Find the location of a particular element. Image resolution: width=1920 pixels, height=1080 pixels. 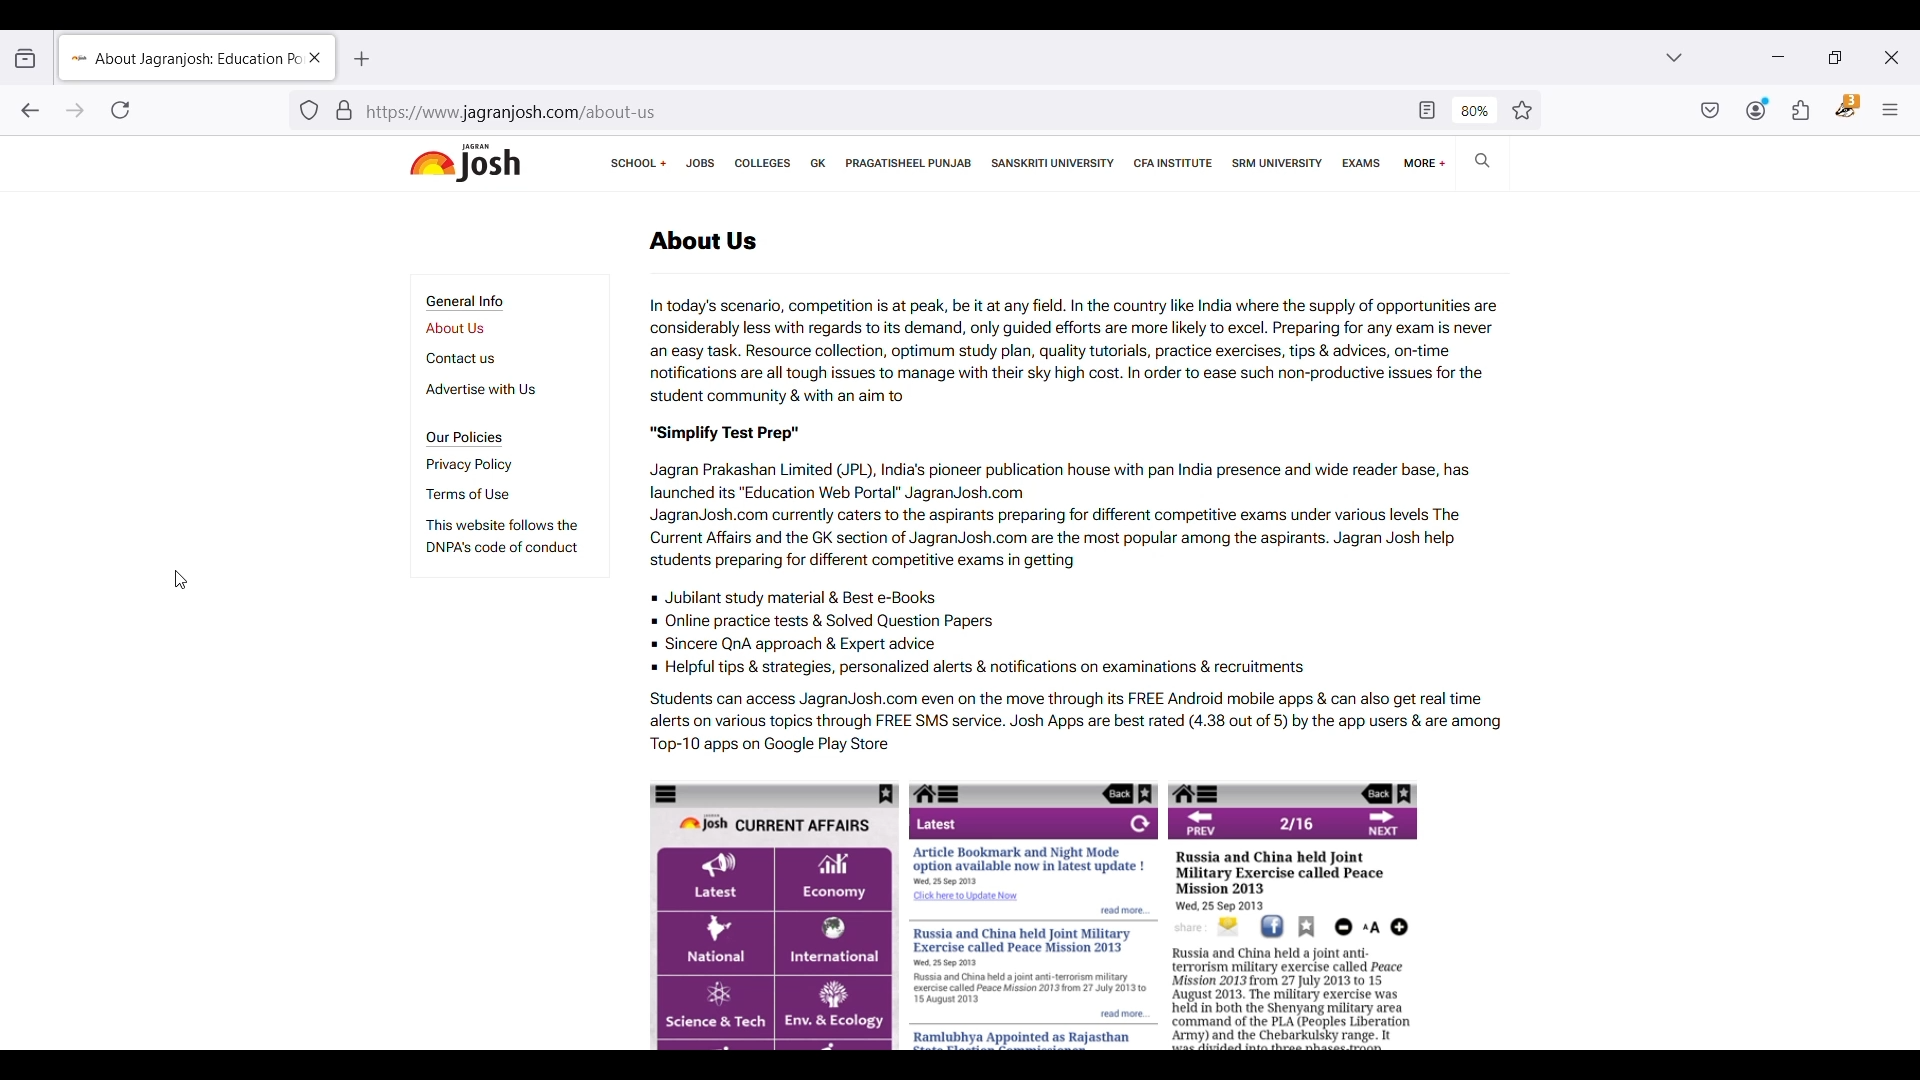

Save to pocket is located at coordinates (1711, 110).